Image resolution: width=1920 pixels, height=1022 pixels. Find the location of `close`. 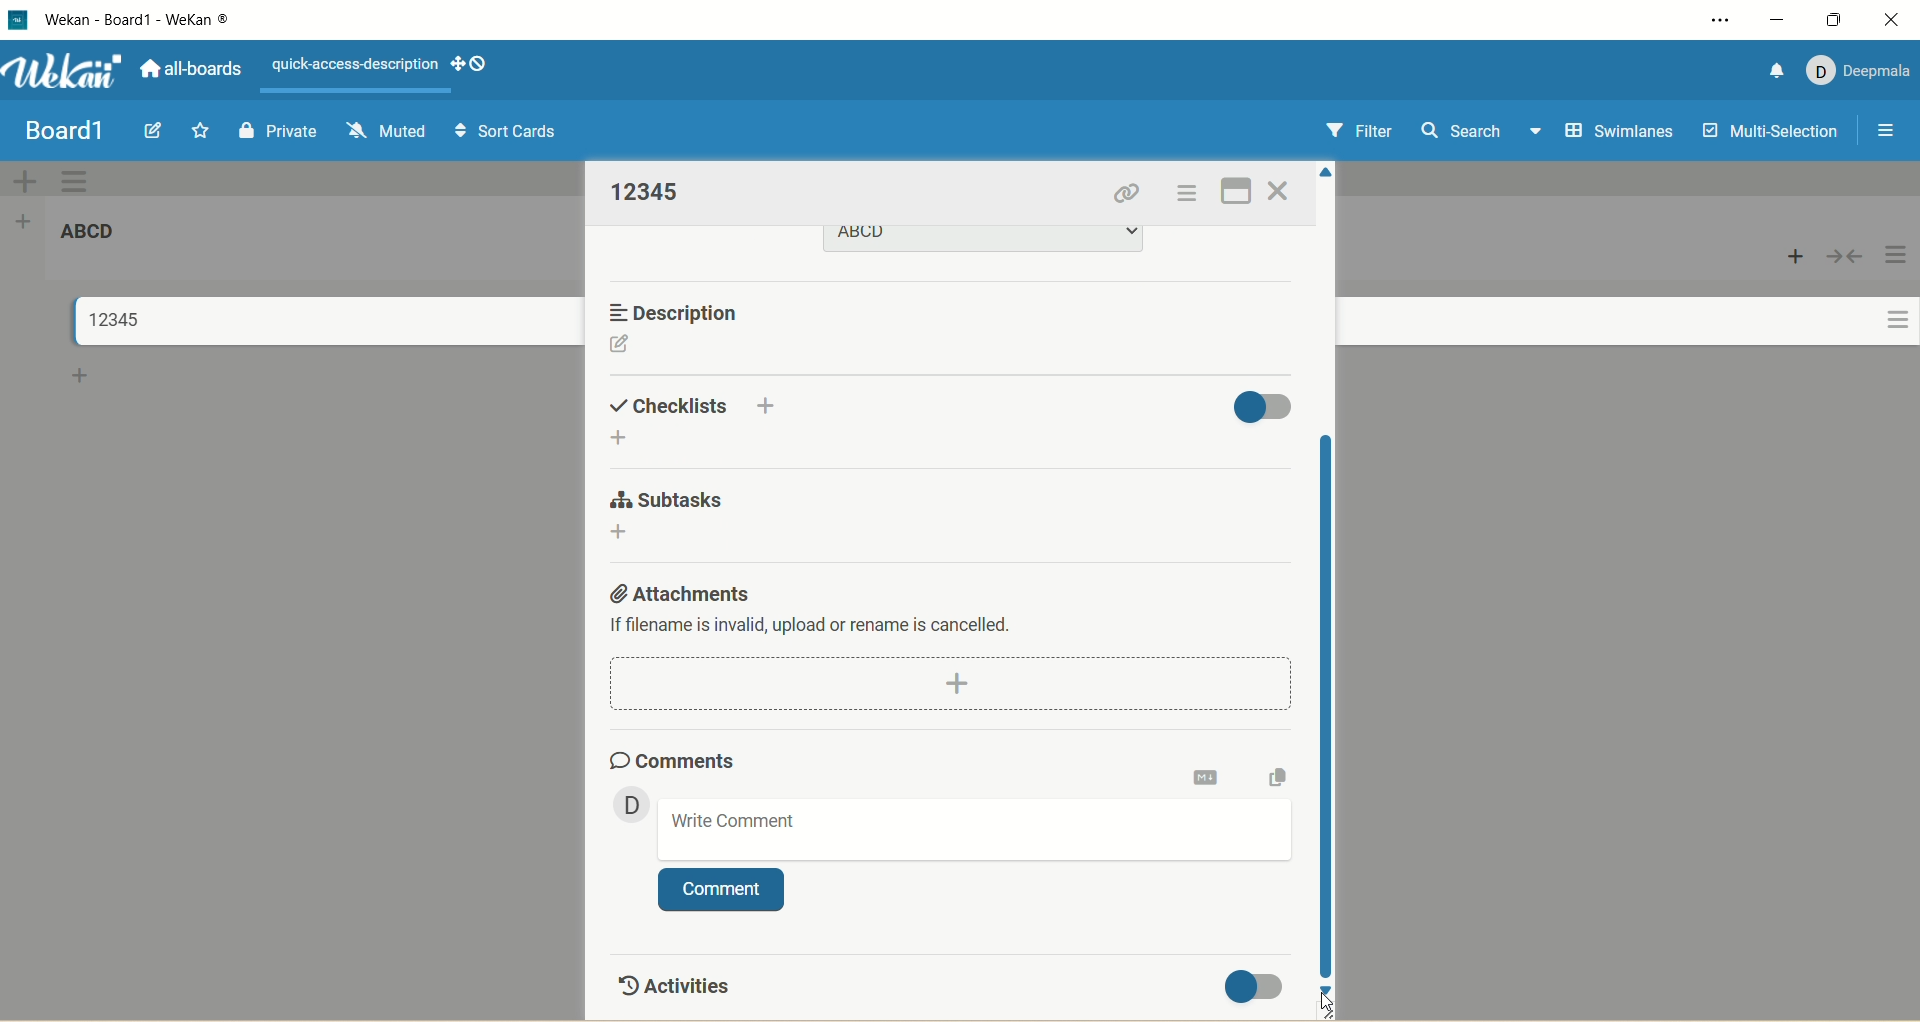

close is located at coordinates (1892, 19).